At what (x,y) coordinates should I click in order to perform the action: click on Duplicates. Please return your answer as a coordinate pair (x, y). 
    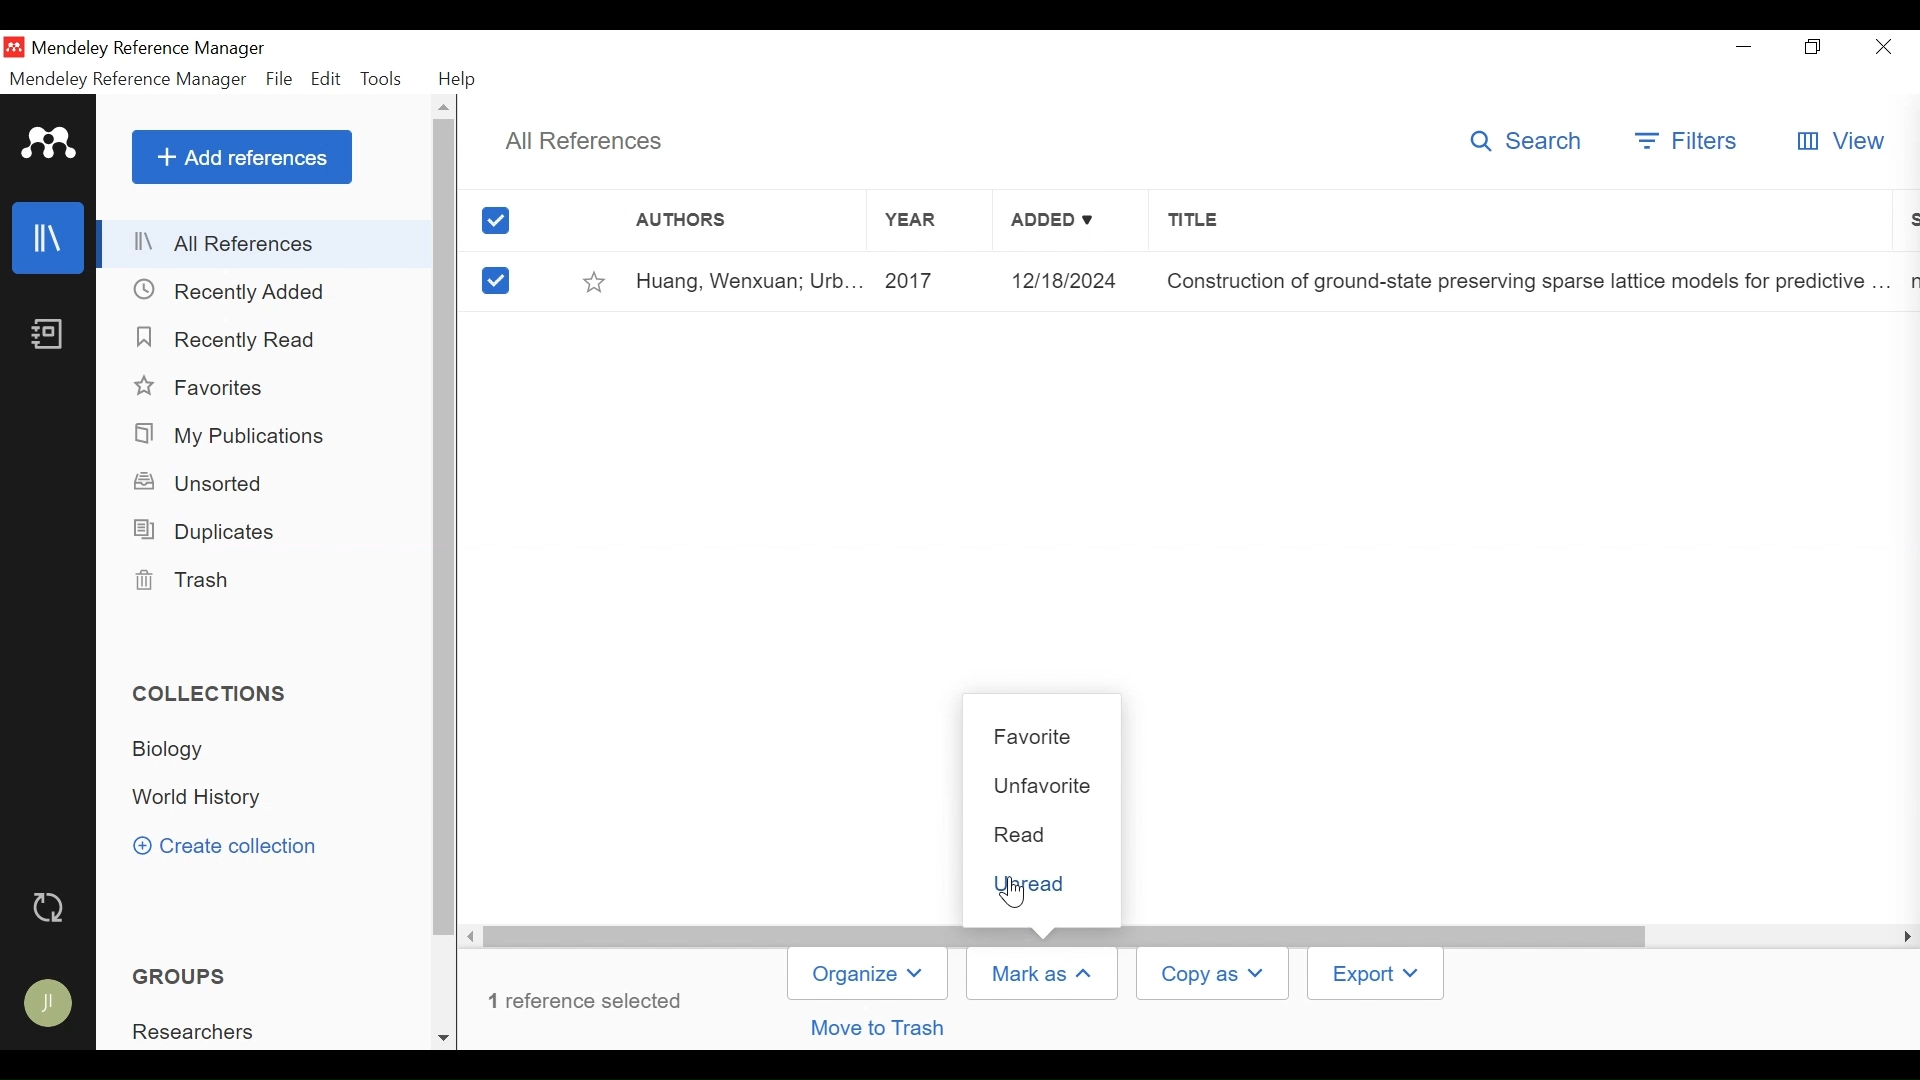
    Looking at the image, I should click on (207, 531).